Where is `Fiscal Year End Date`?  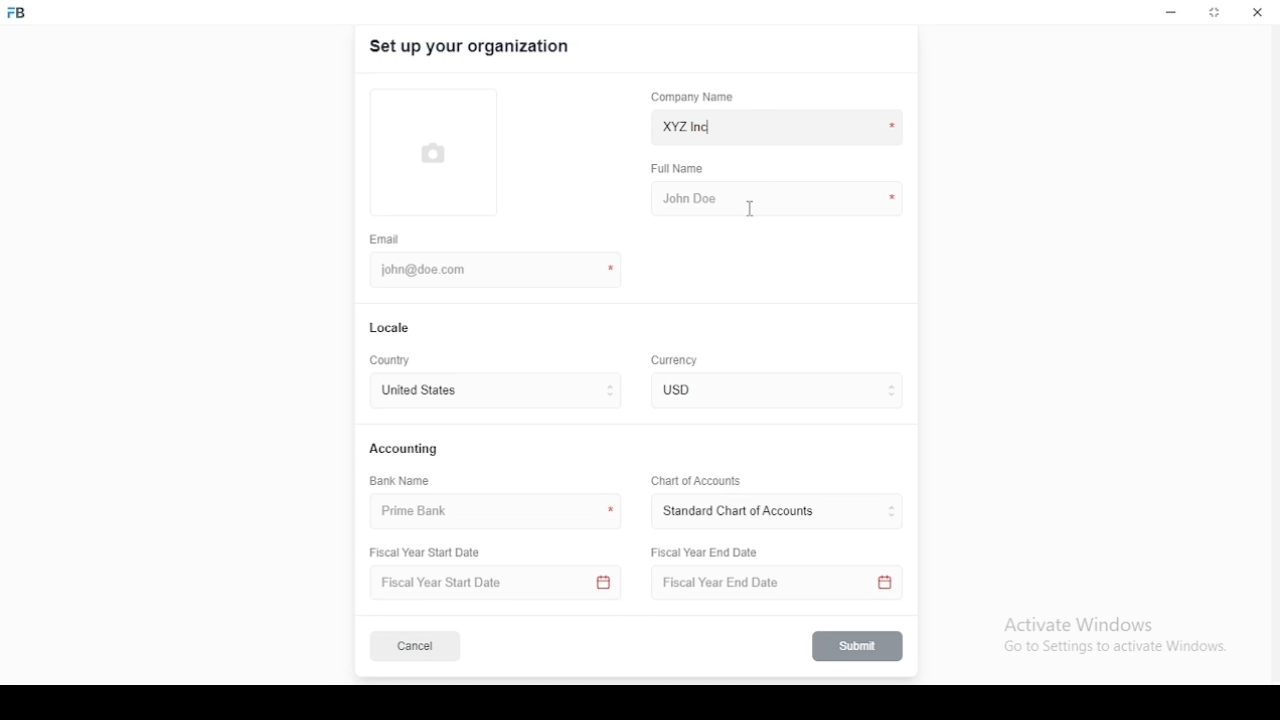
Fiscal Year End Date is located at coordinates (771, 583).